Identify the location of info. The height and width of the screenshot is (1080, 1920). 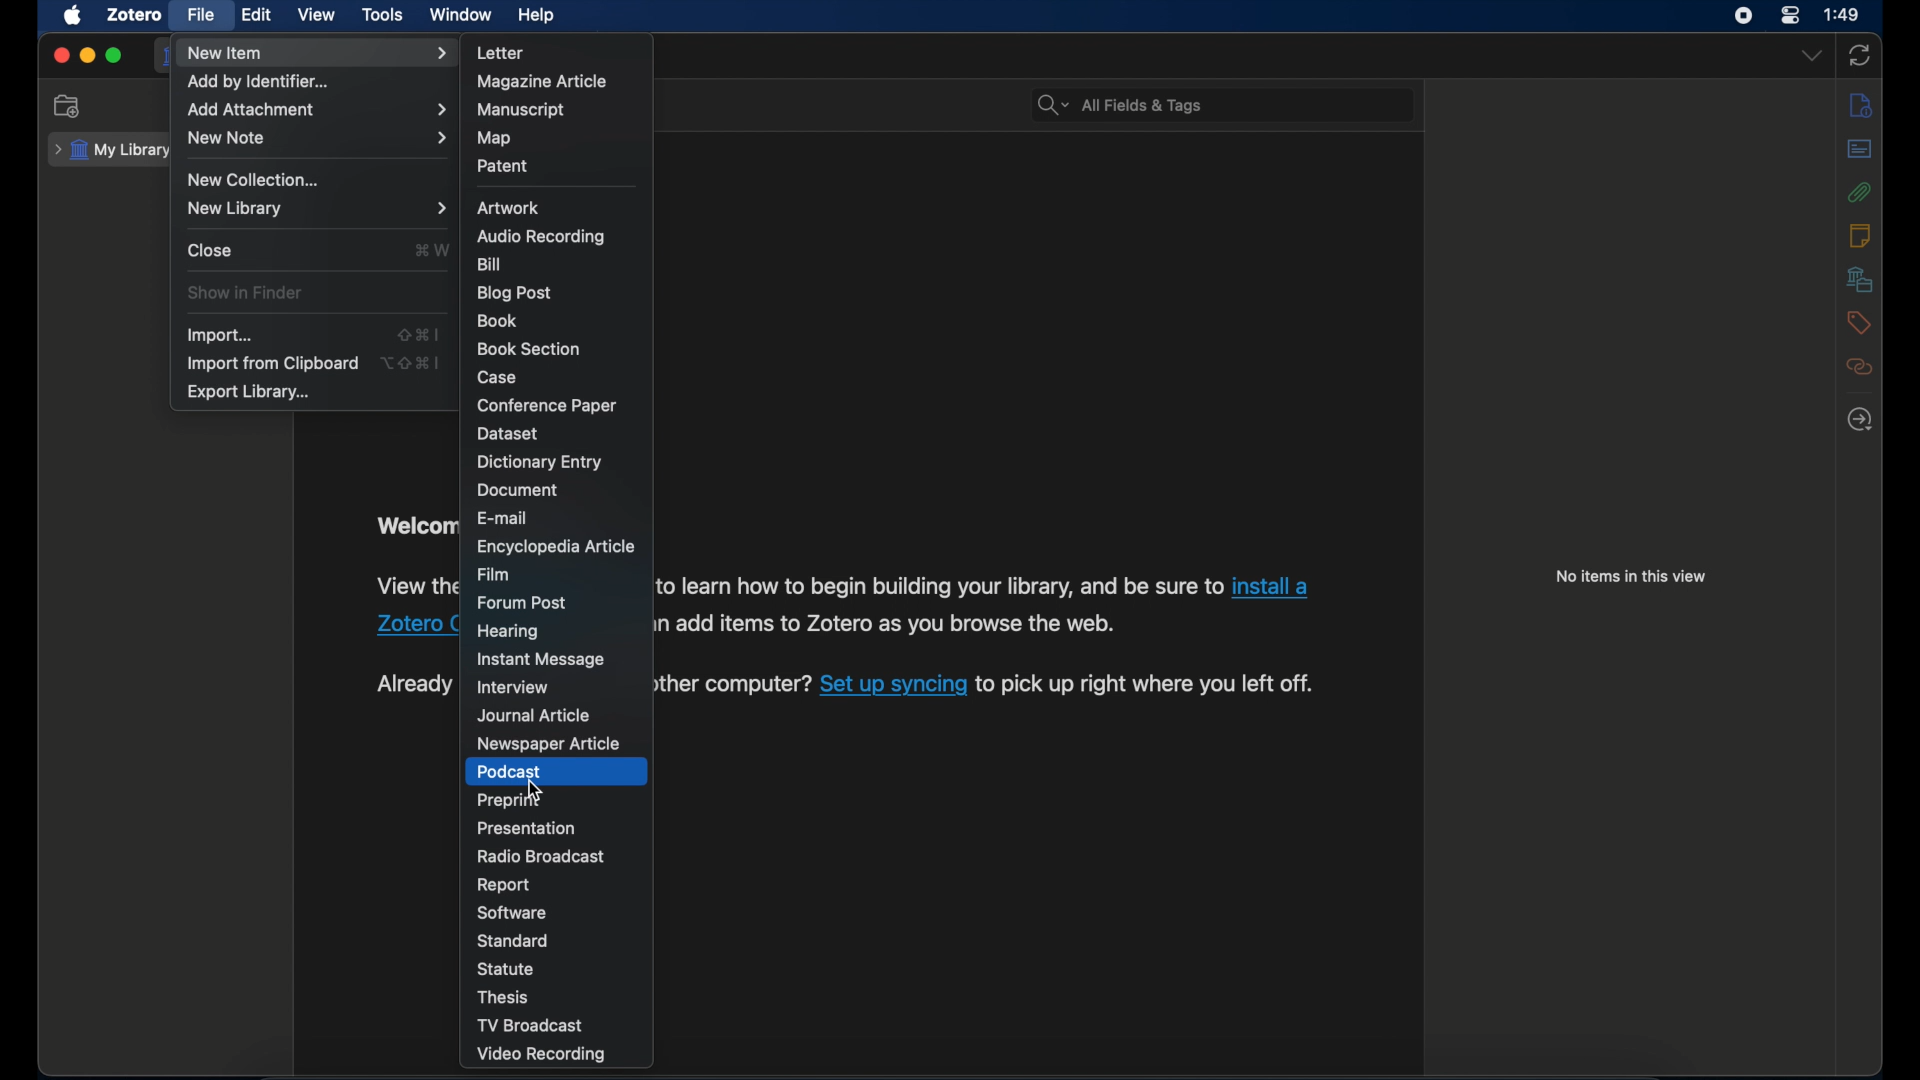
(1860, 107).